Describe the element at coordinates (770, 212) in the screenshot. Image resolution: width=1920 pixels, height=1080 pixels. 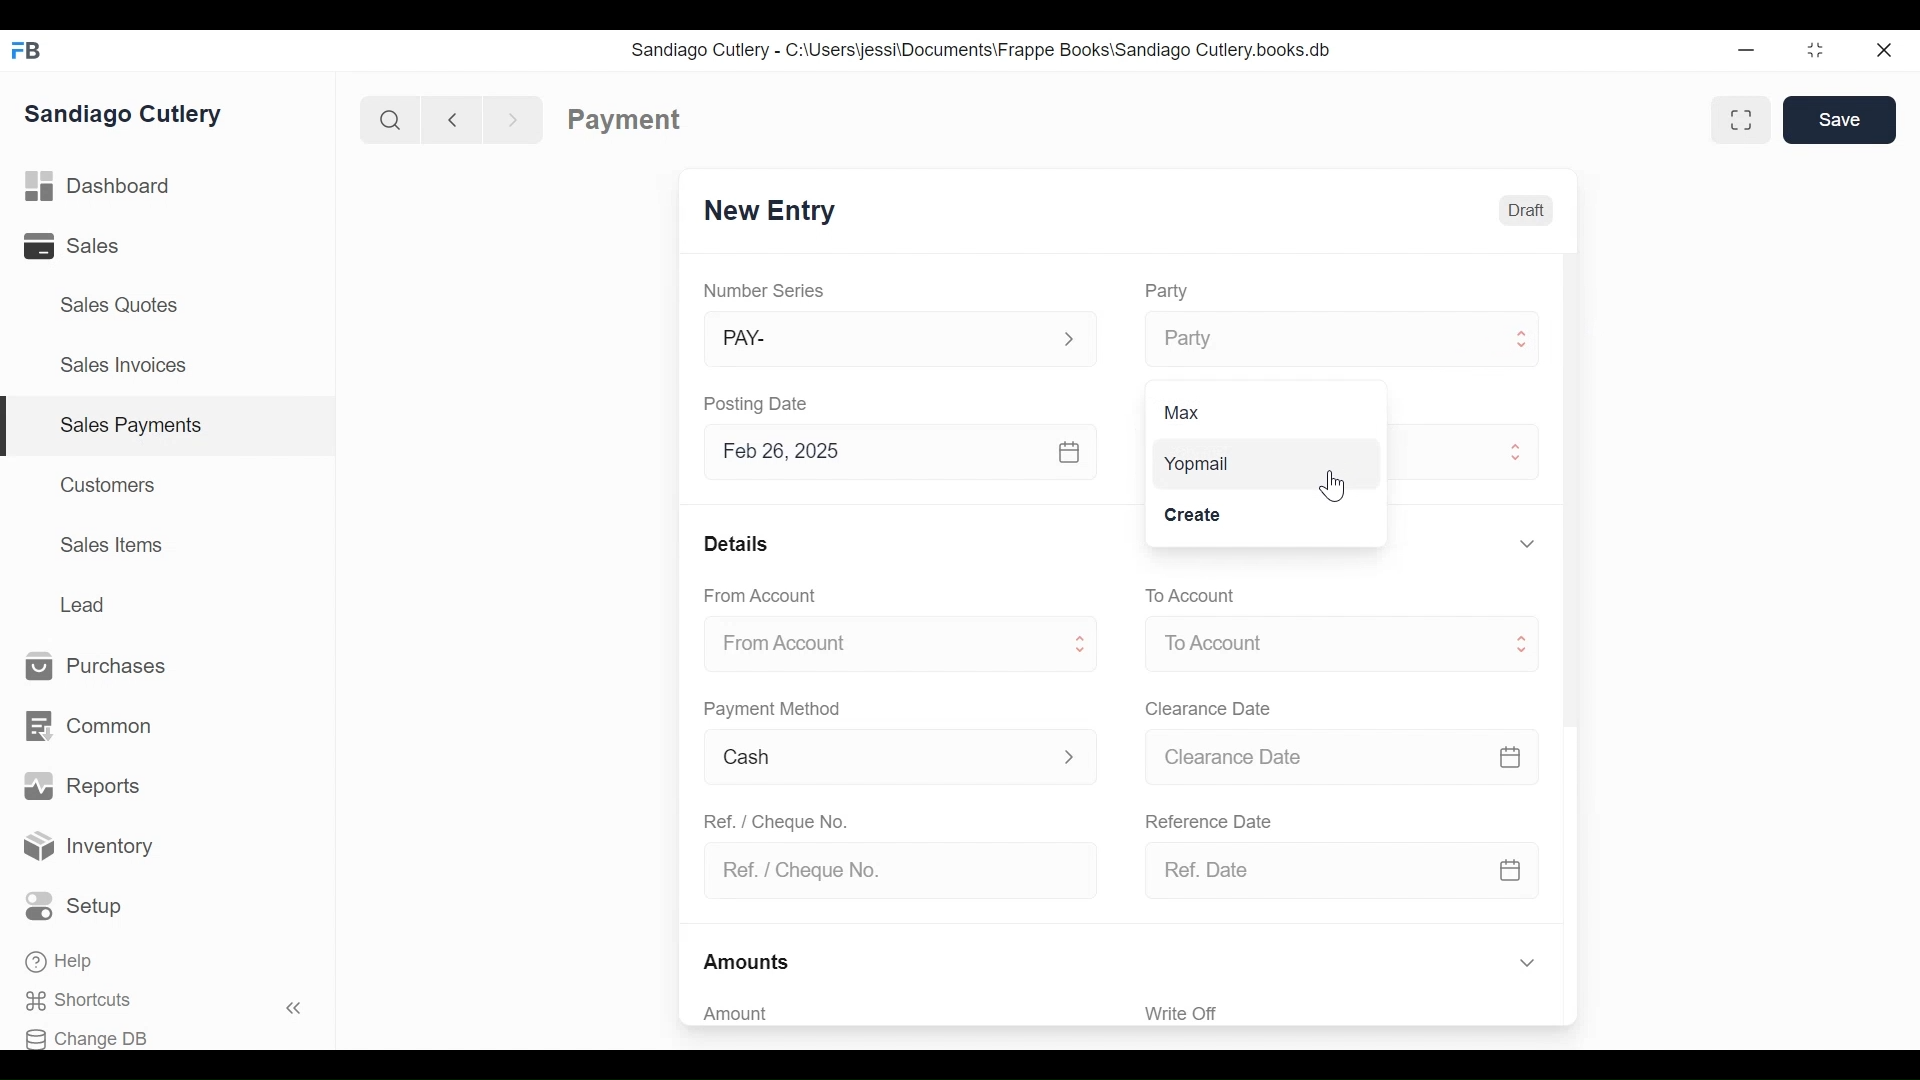
I see `New Entry` at that location.